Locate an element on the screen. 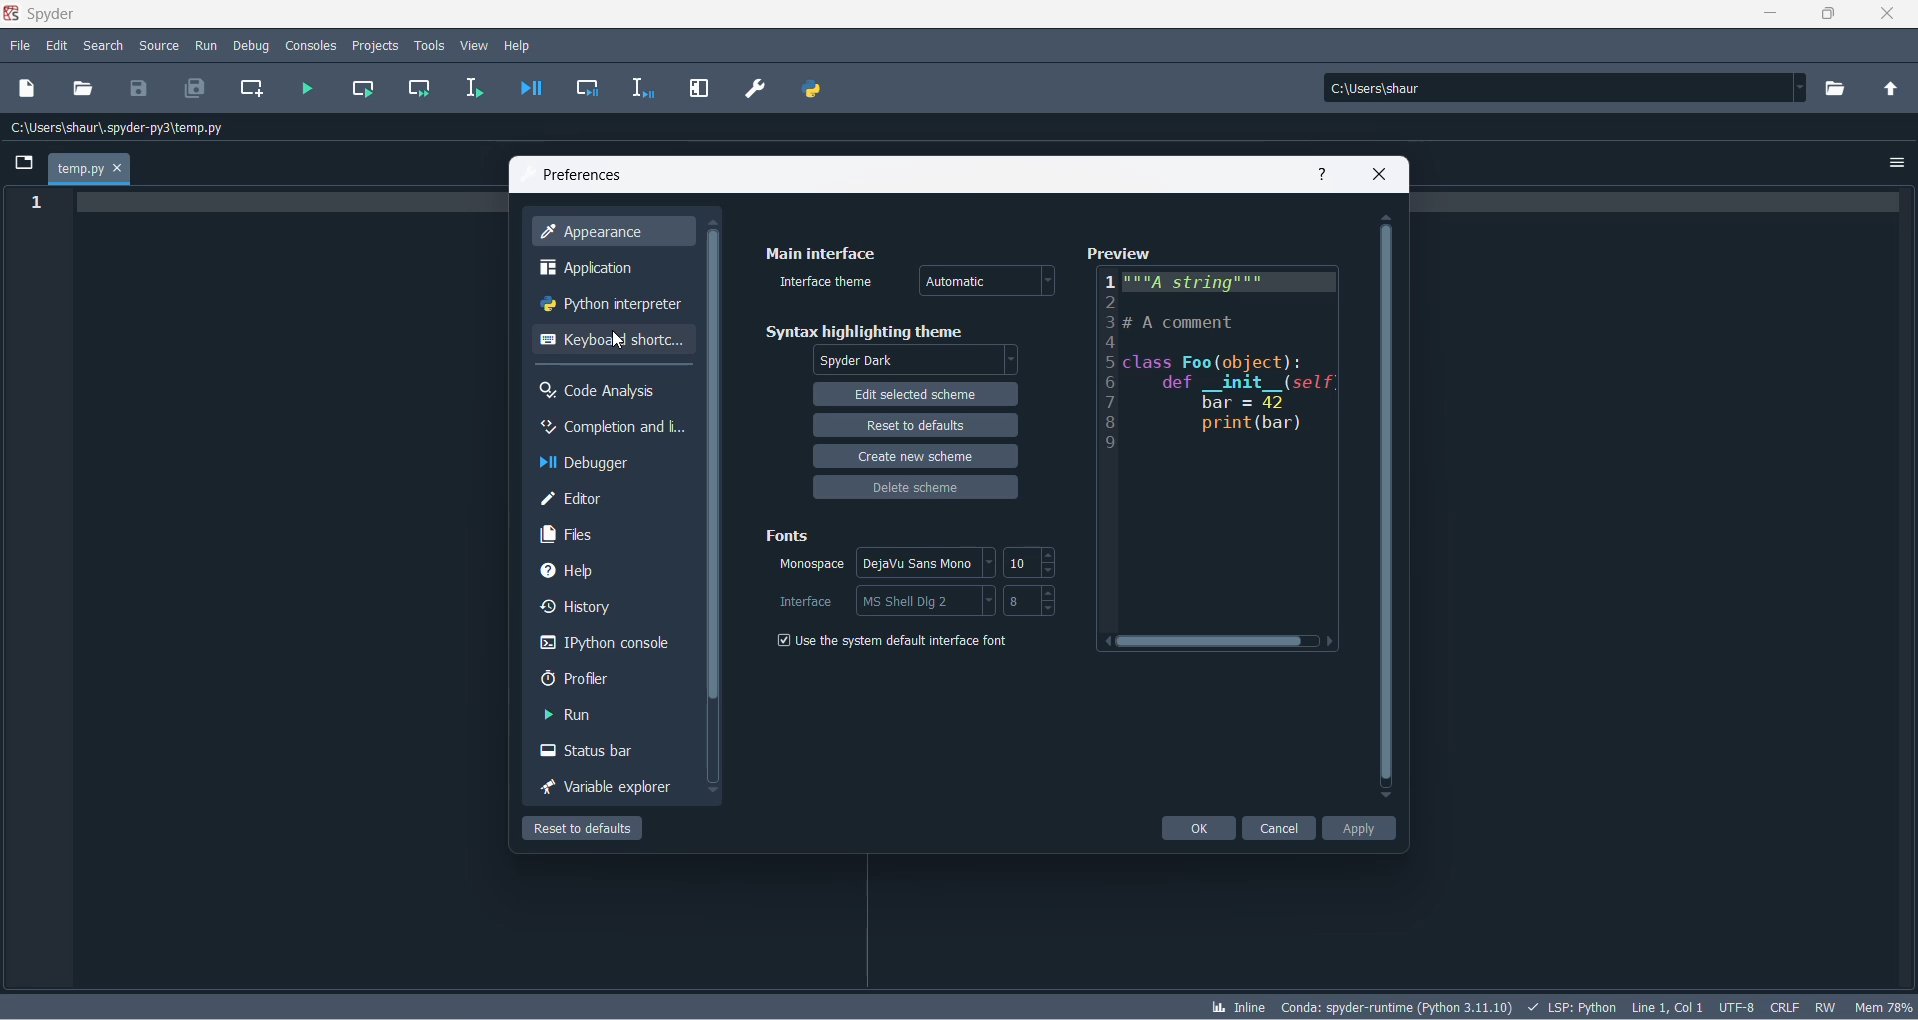 This screenshot has width=1918, height=1020. editor is located at coordinates (614, 500).